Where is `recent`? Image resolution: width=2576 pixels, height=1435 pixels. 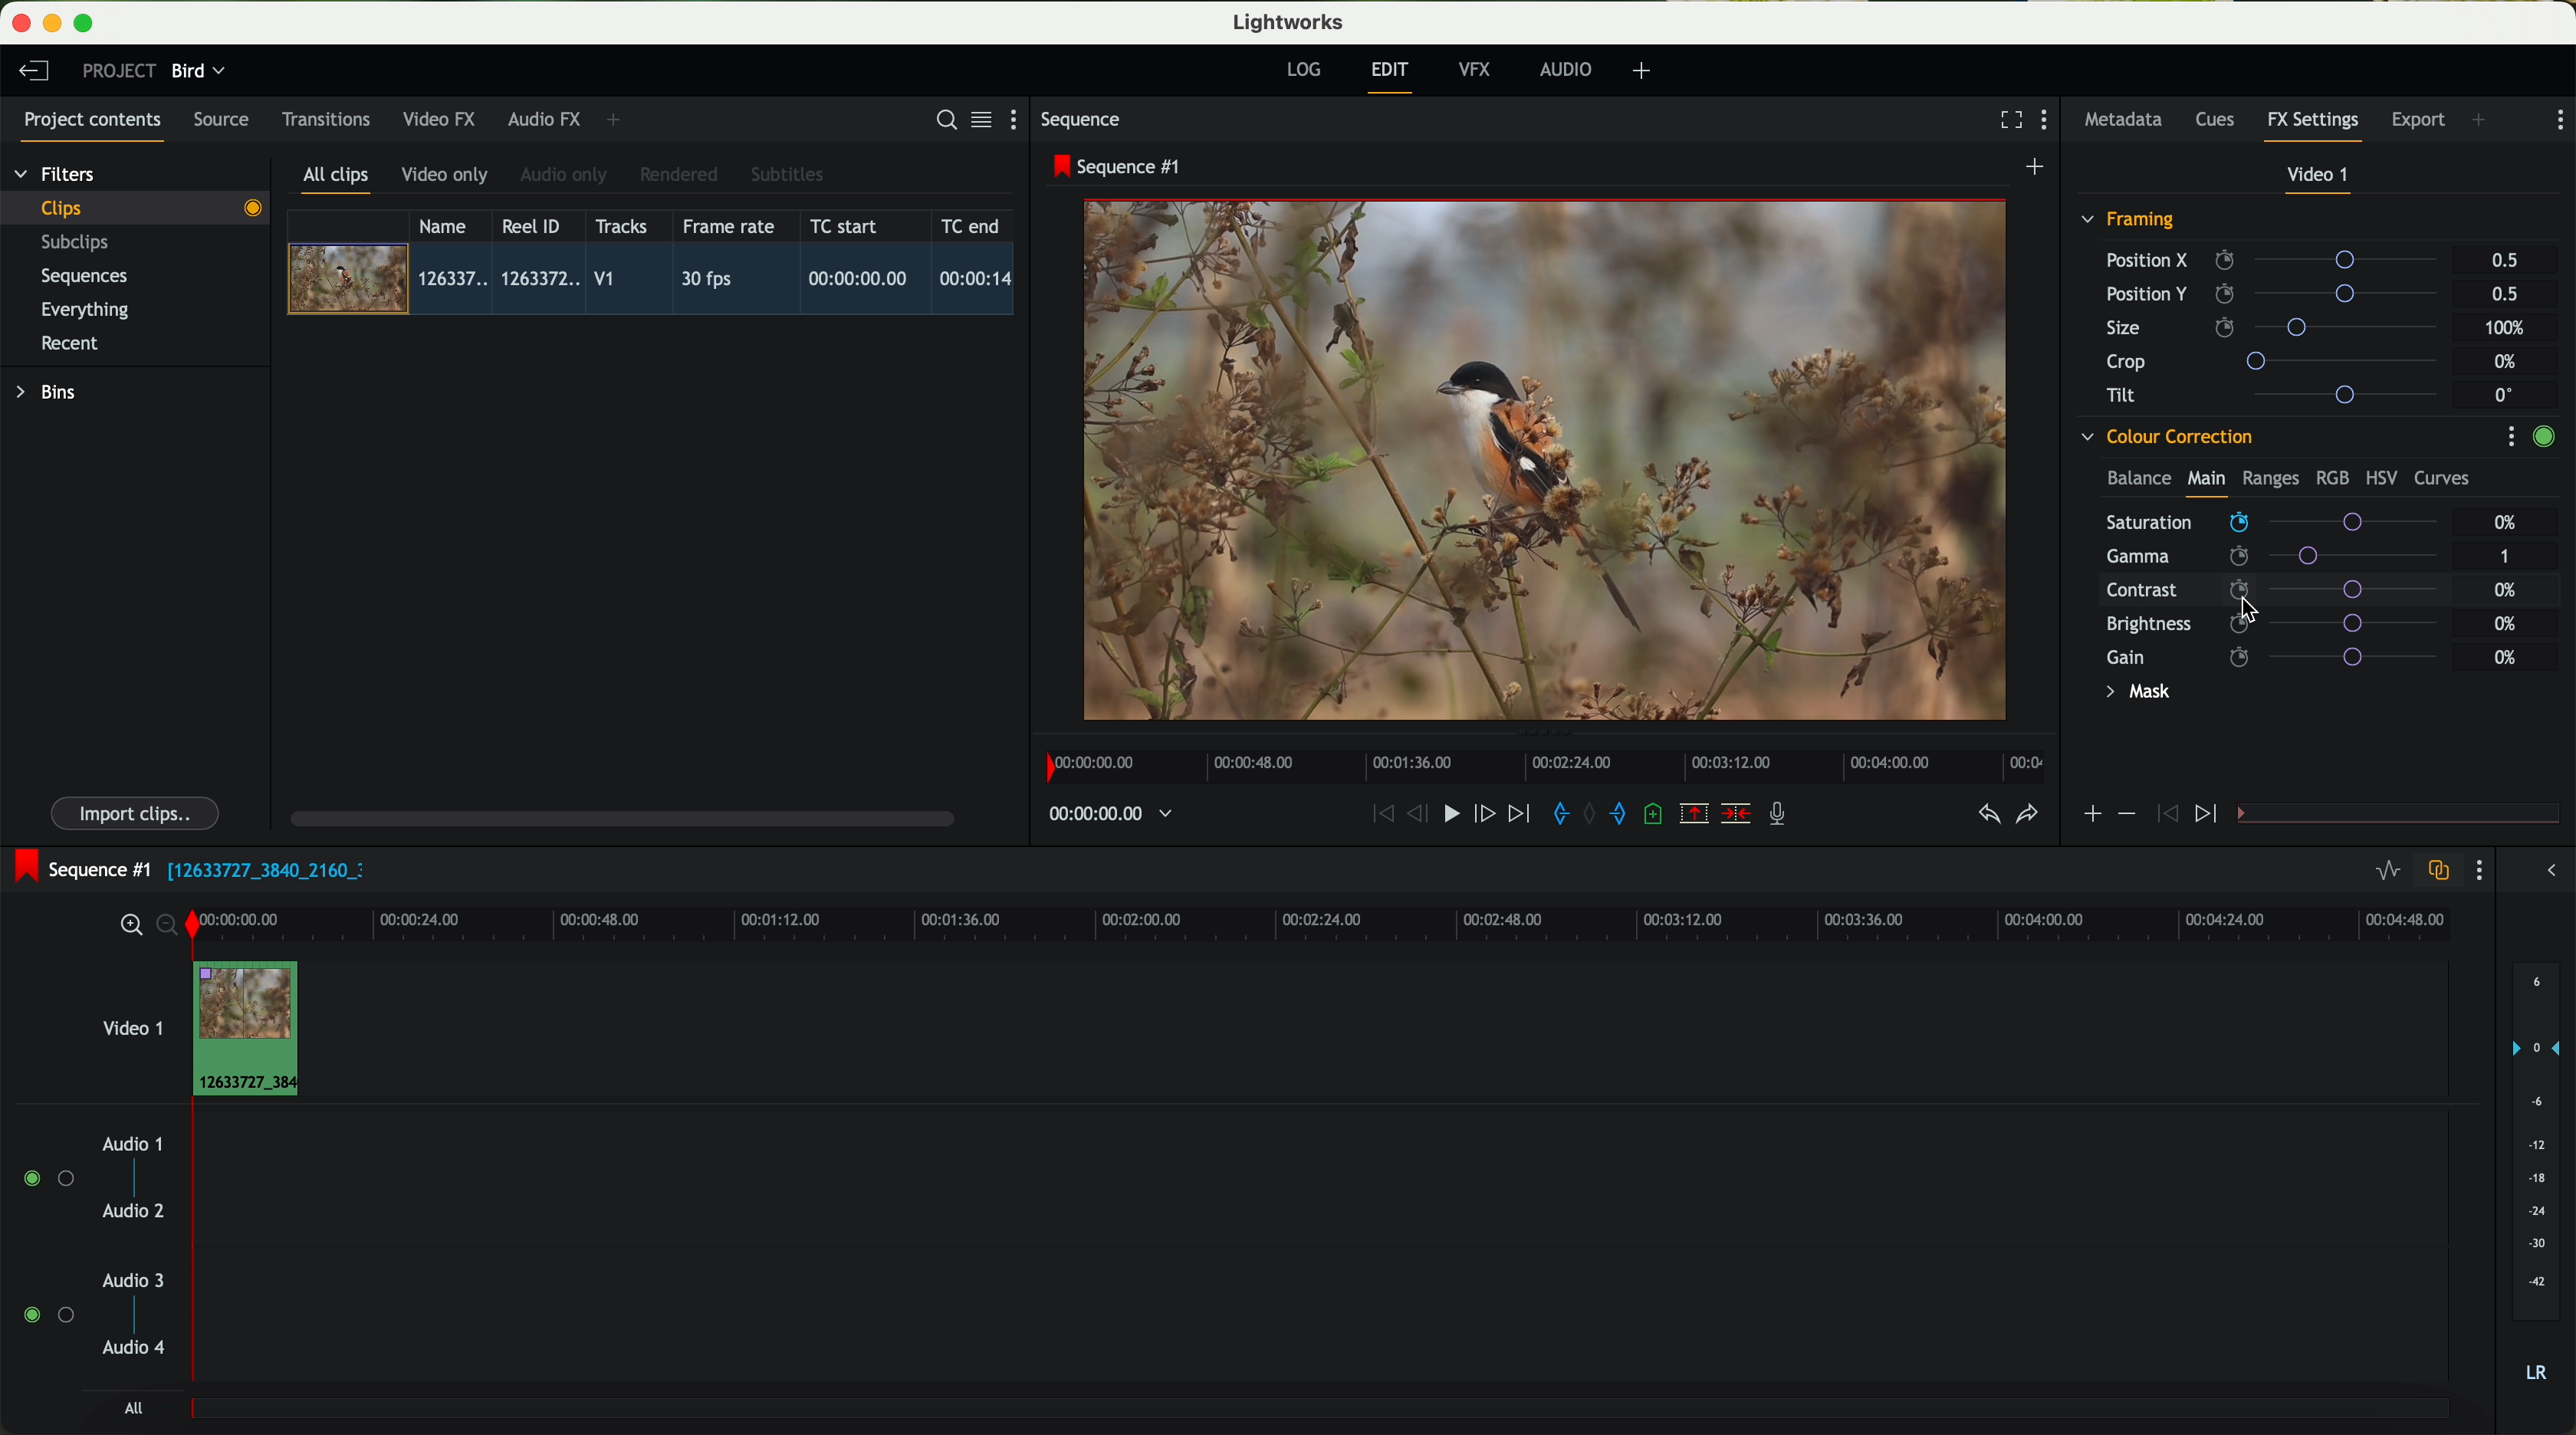
recent is located at coordinates (70, 346).